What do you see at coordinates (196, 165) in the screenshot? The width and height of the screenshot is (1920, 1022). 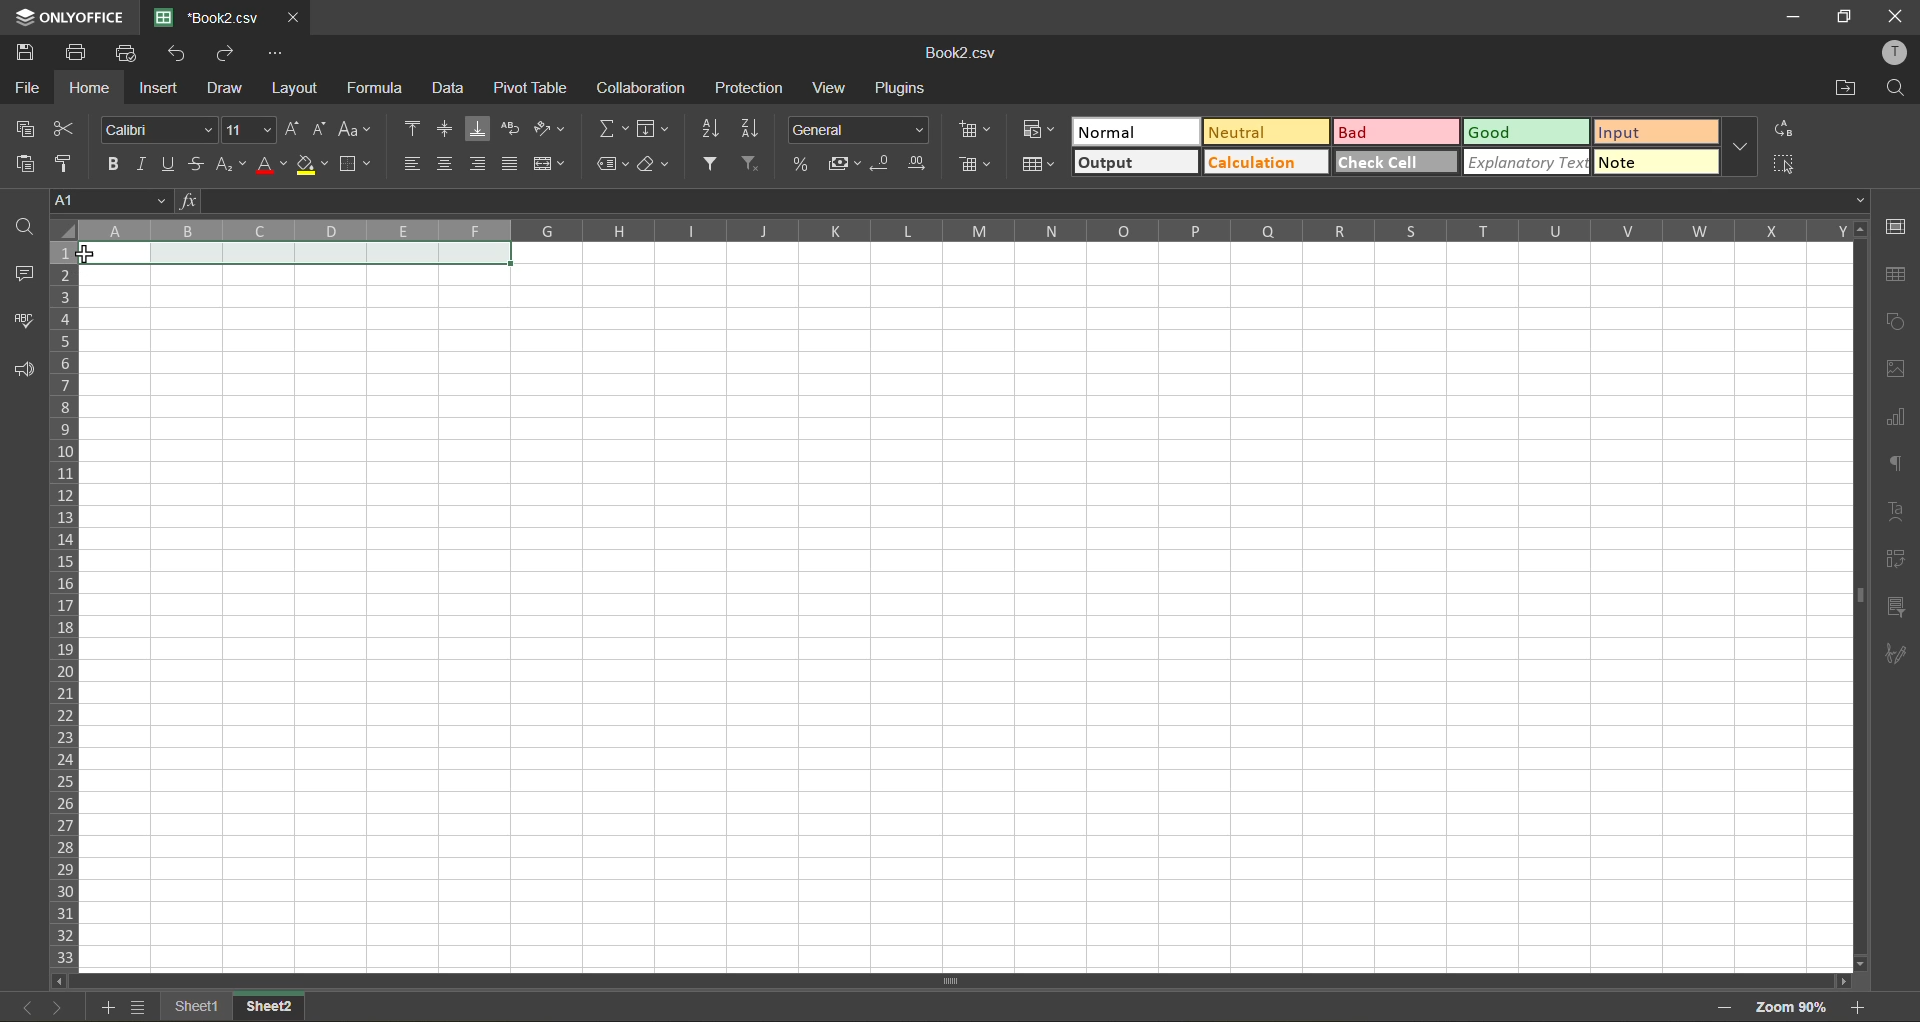 I see `strikethrough` at bounding box center [196, 165].